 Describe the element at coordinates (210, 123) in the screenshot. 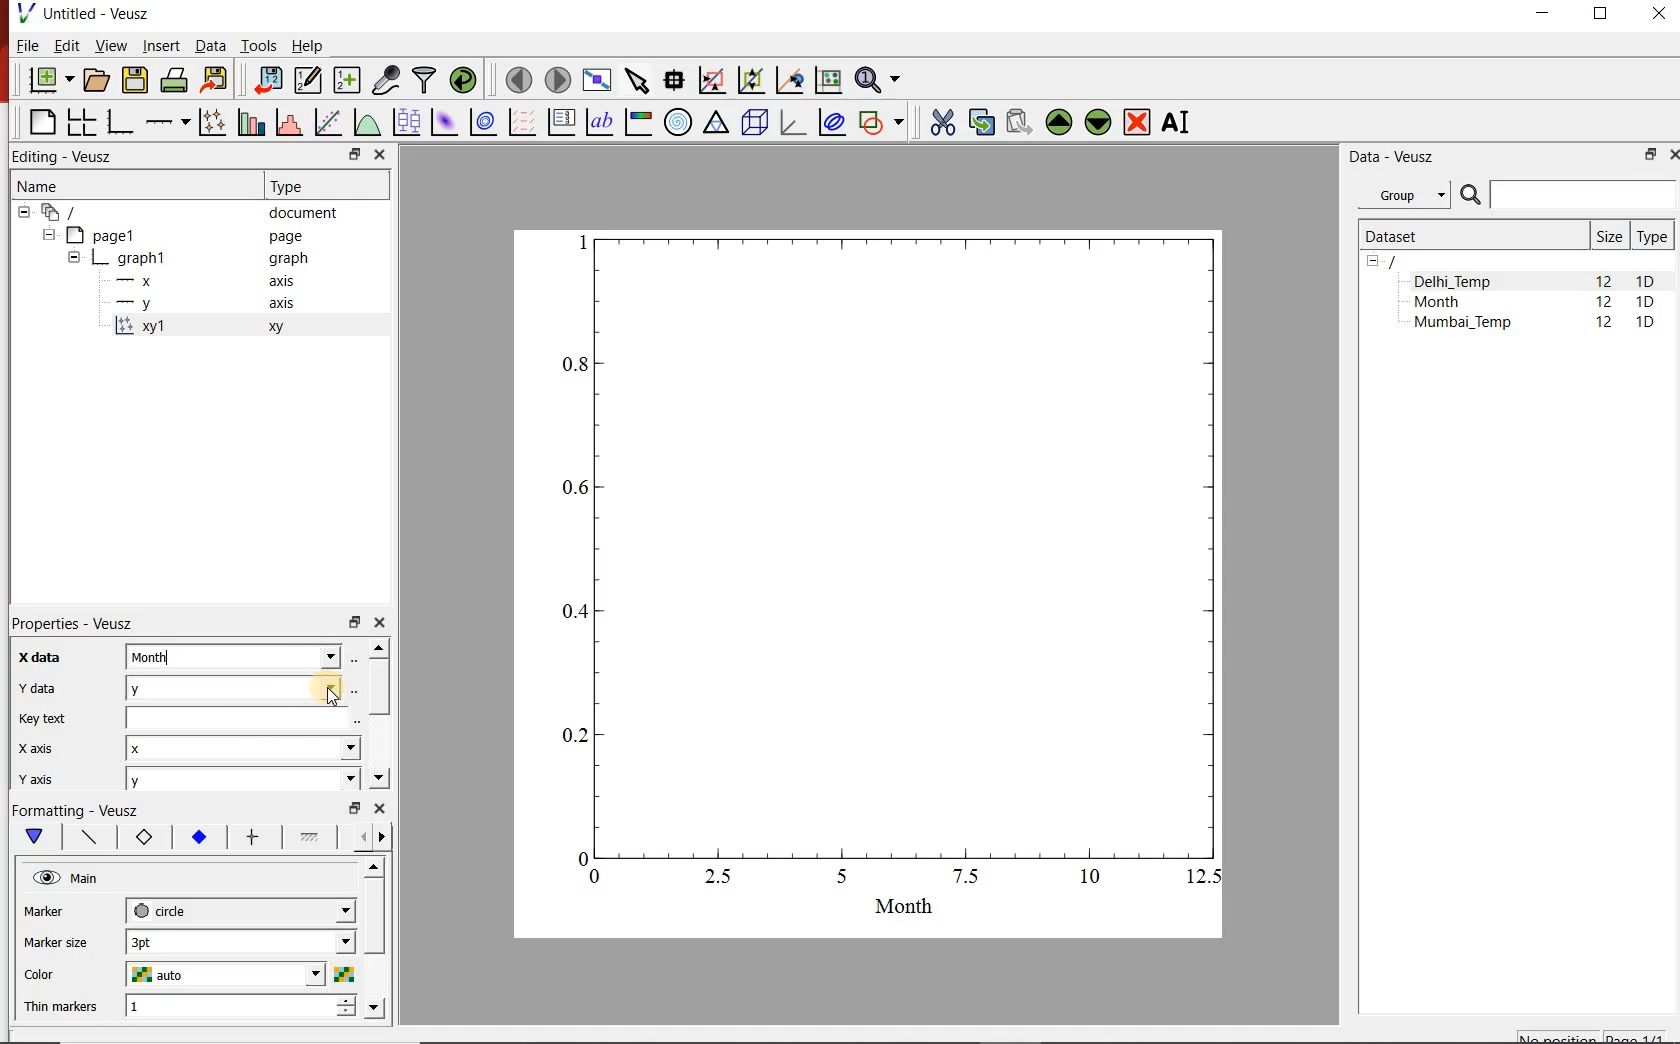

I see `plot points with lines and errorbars` at that location.